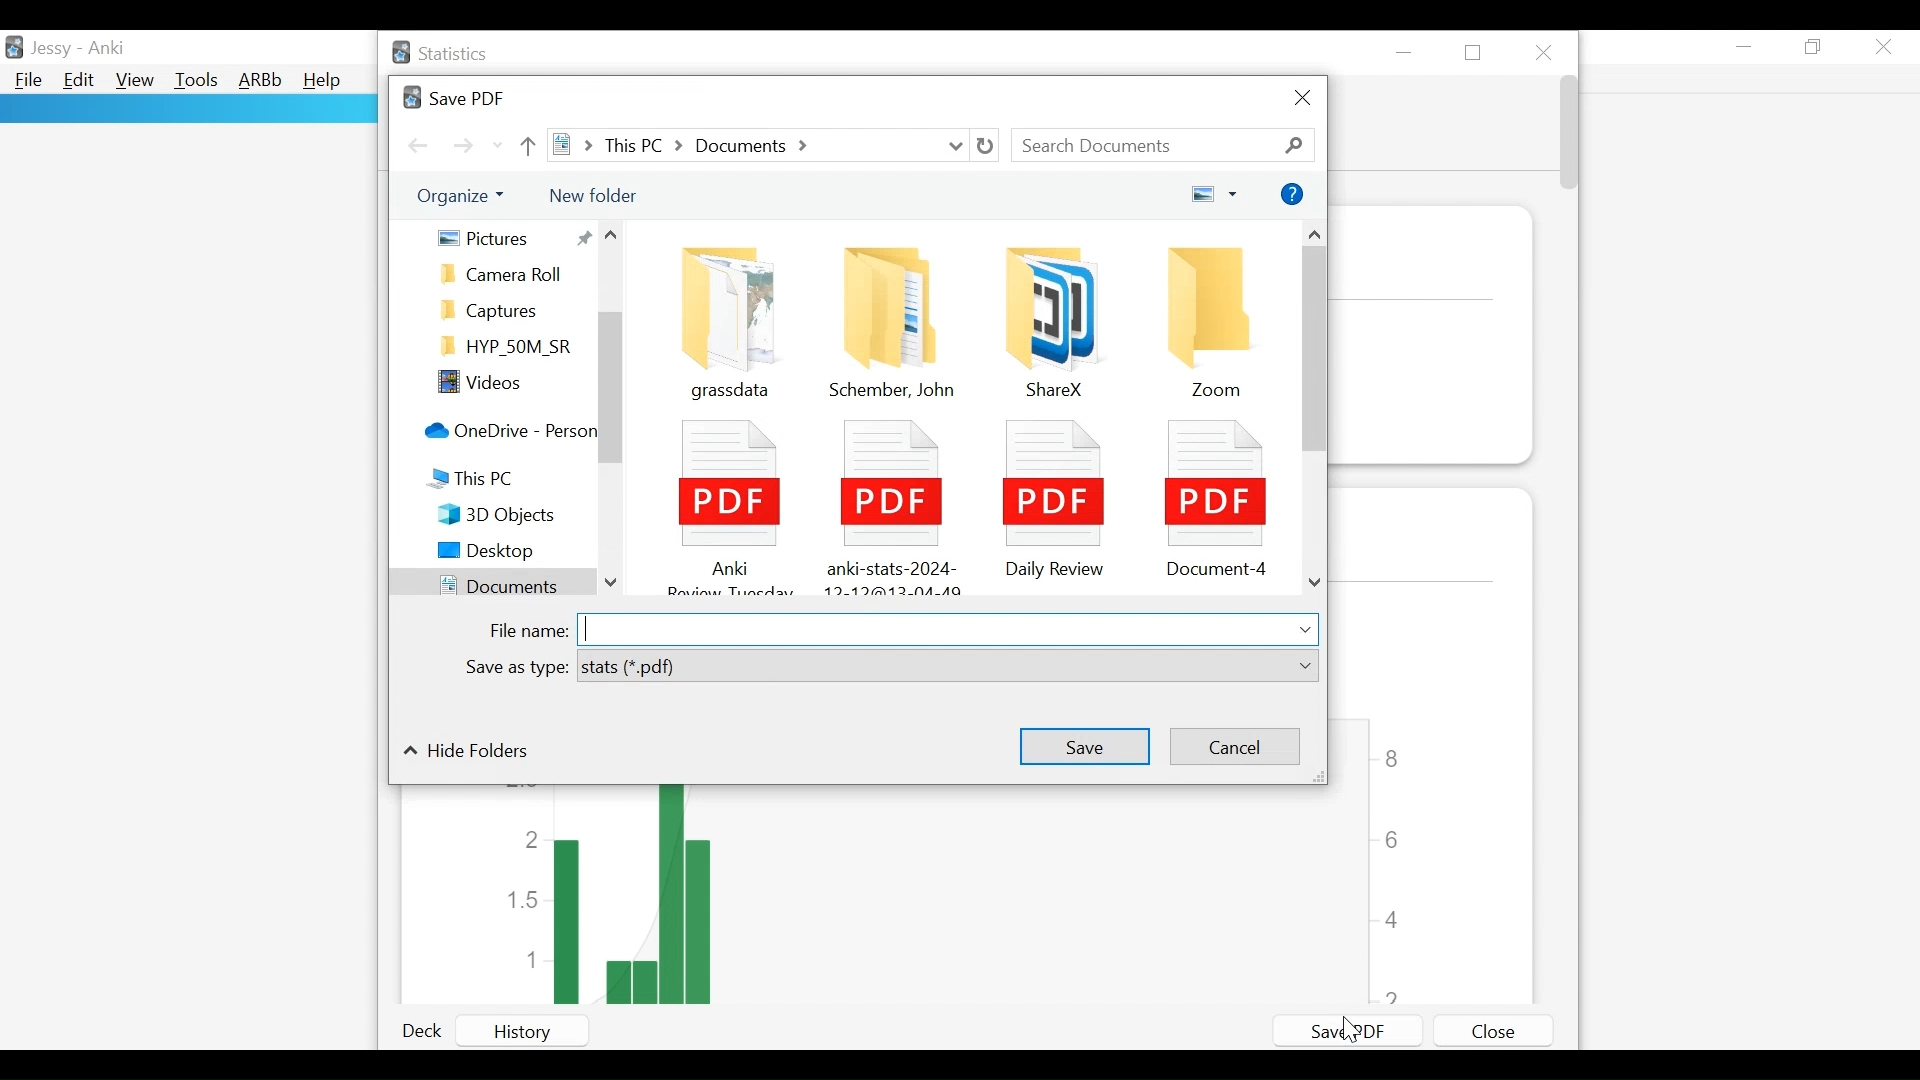 Image resolution: width=1920 pixels, height=1080 pixels. Describe the element at coordinates (1232, 747) in the screenshot. I see `Cancel` at that location.